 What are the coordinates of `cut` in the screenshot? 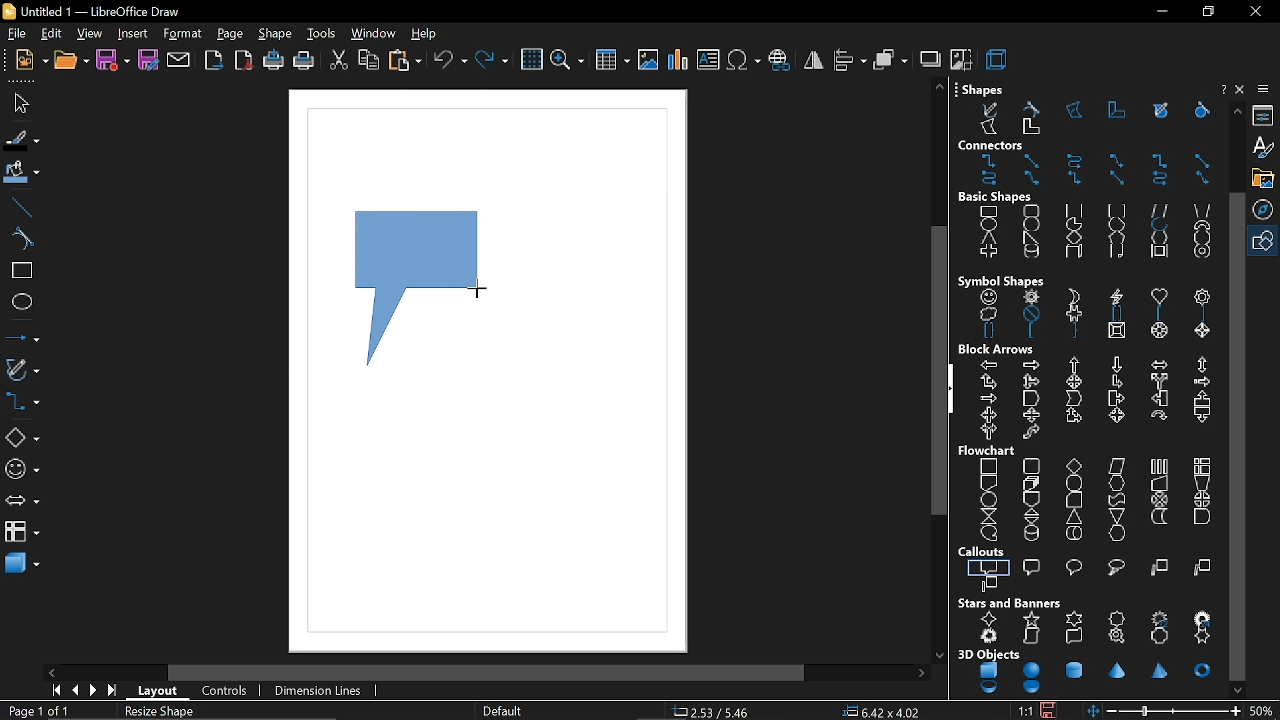 It's located at (338, 61).